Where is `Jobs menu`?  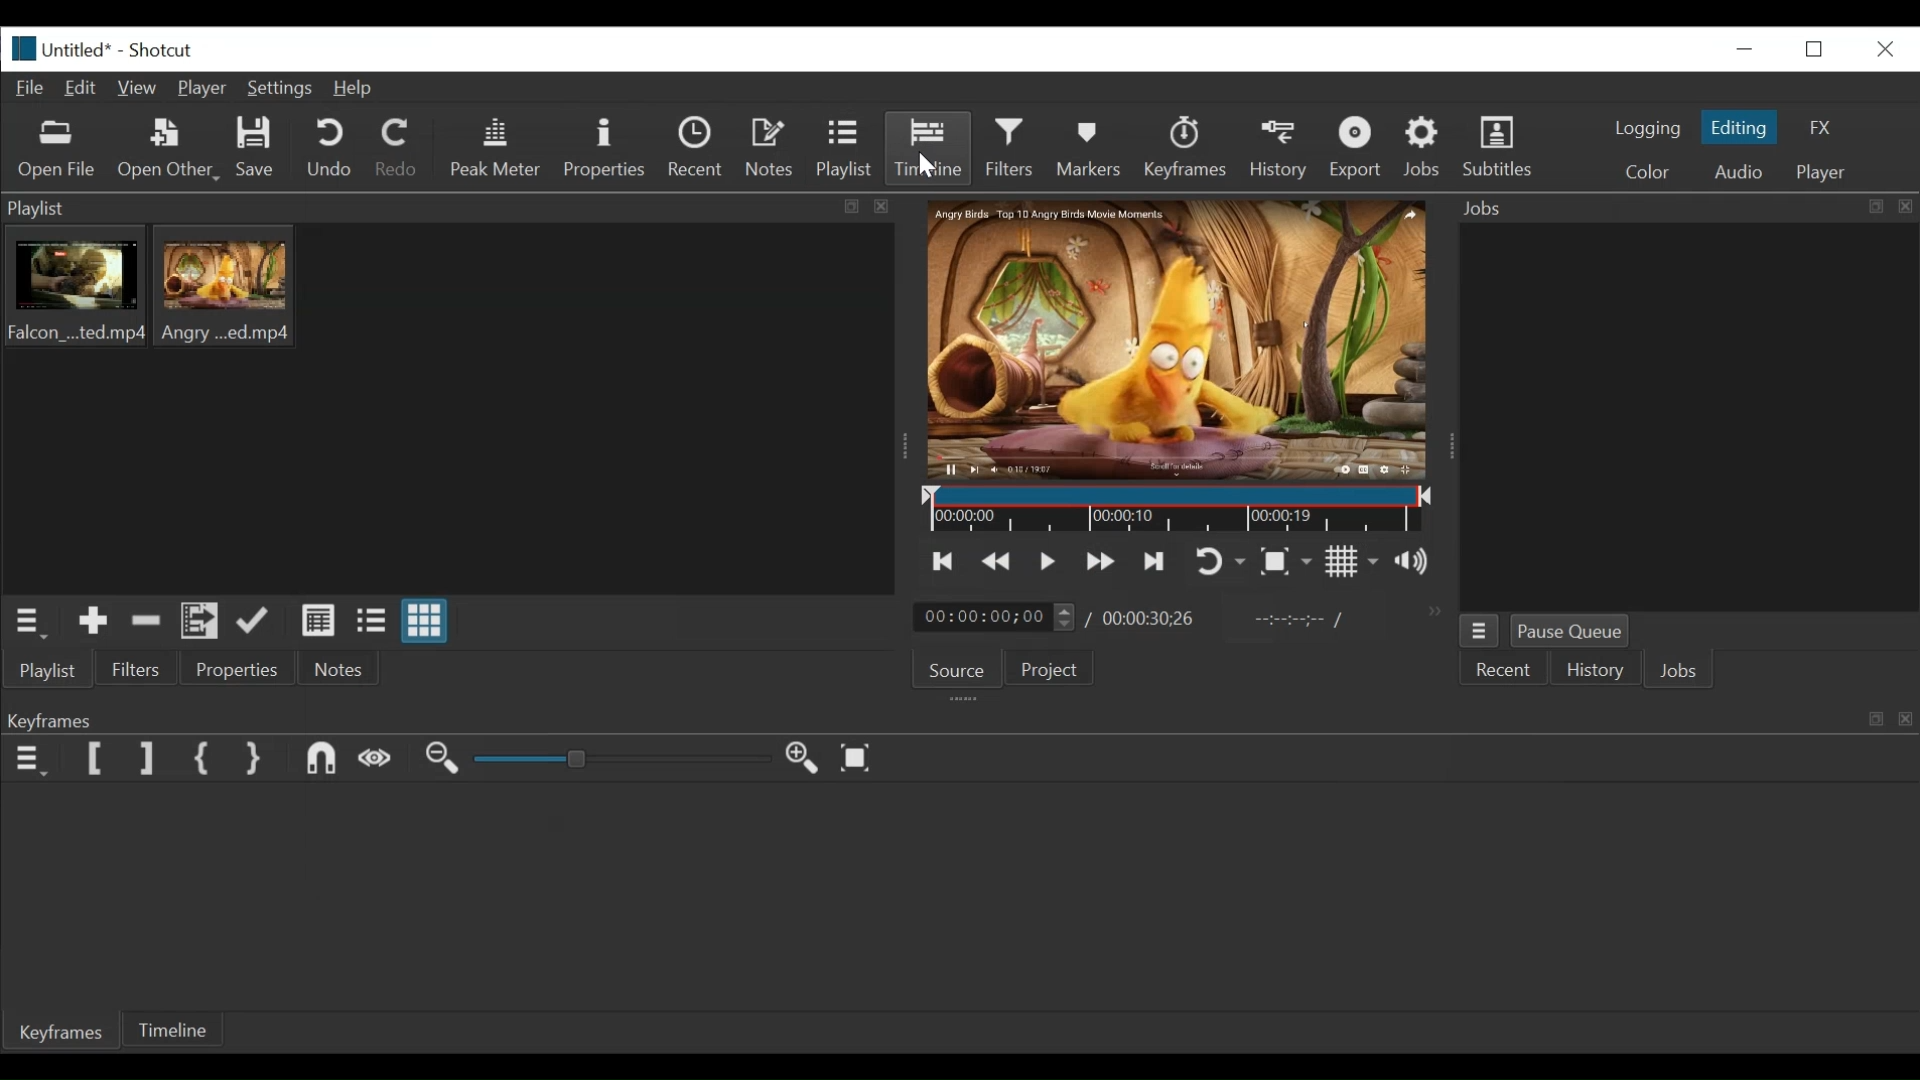 Jobs menu is located at coordinates (1673, 206).